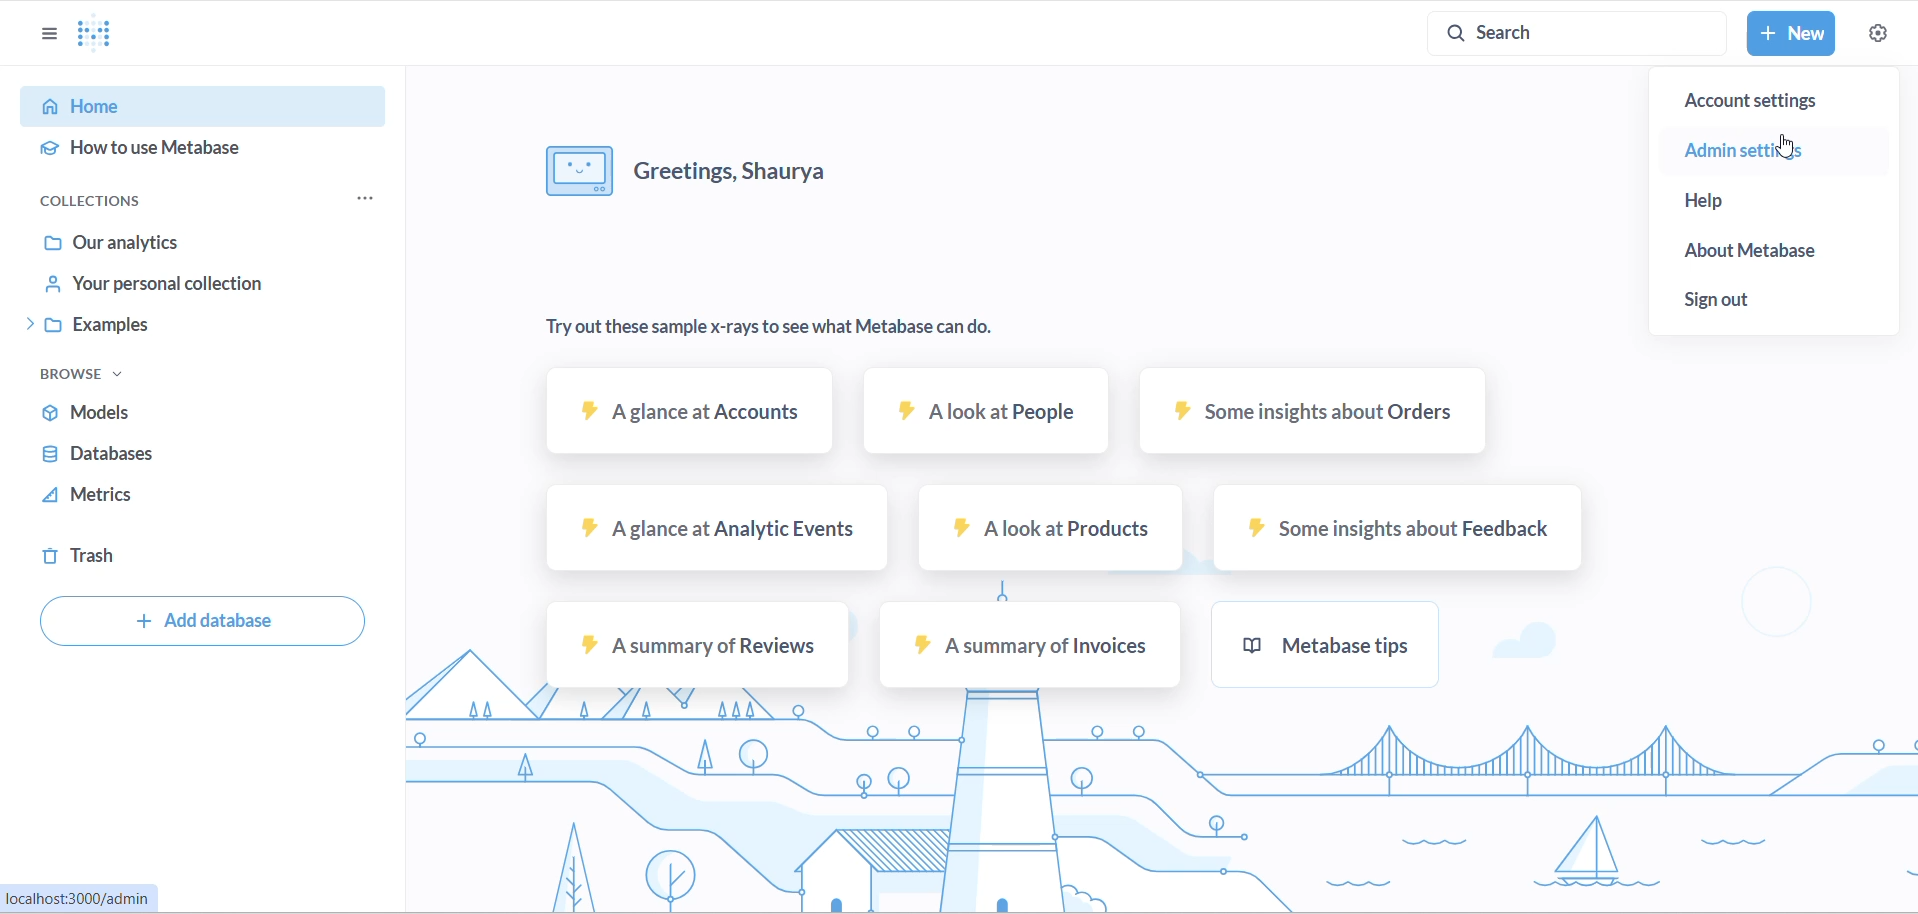 Image resolution: width=1918 pixels, height=914 pixels. I want to click on your personal collection, so click(177, 287).